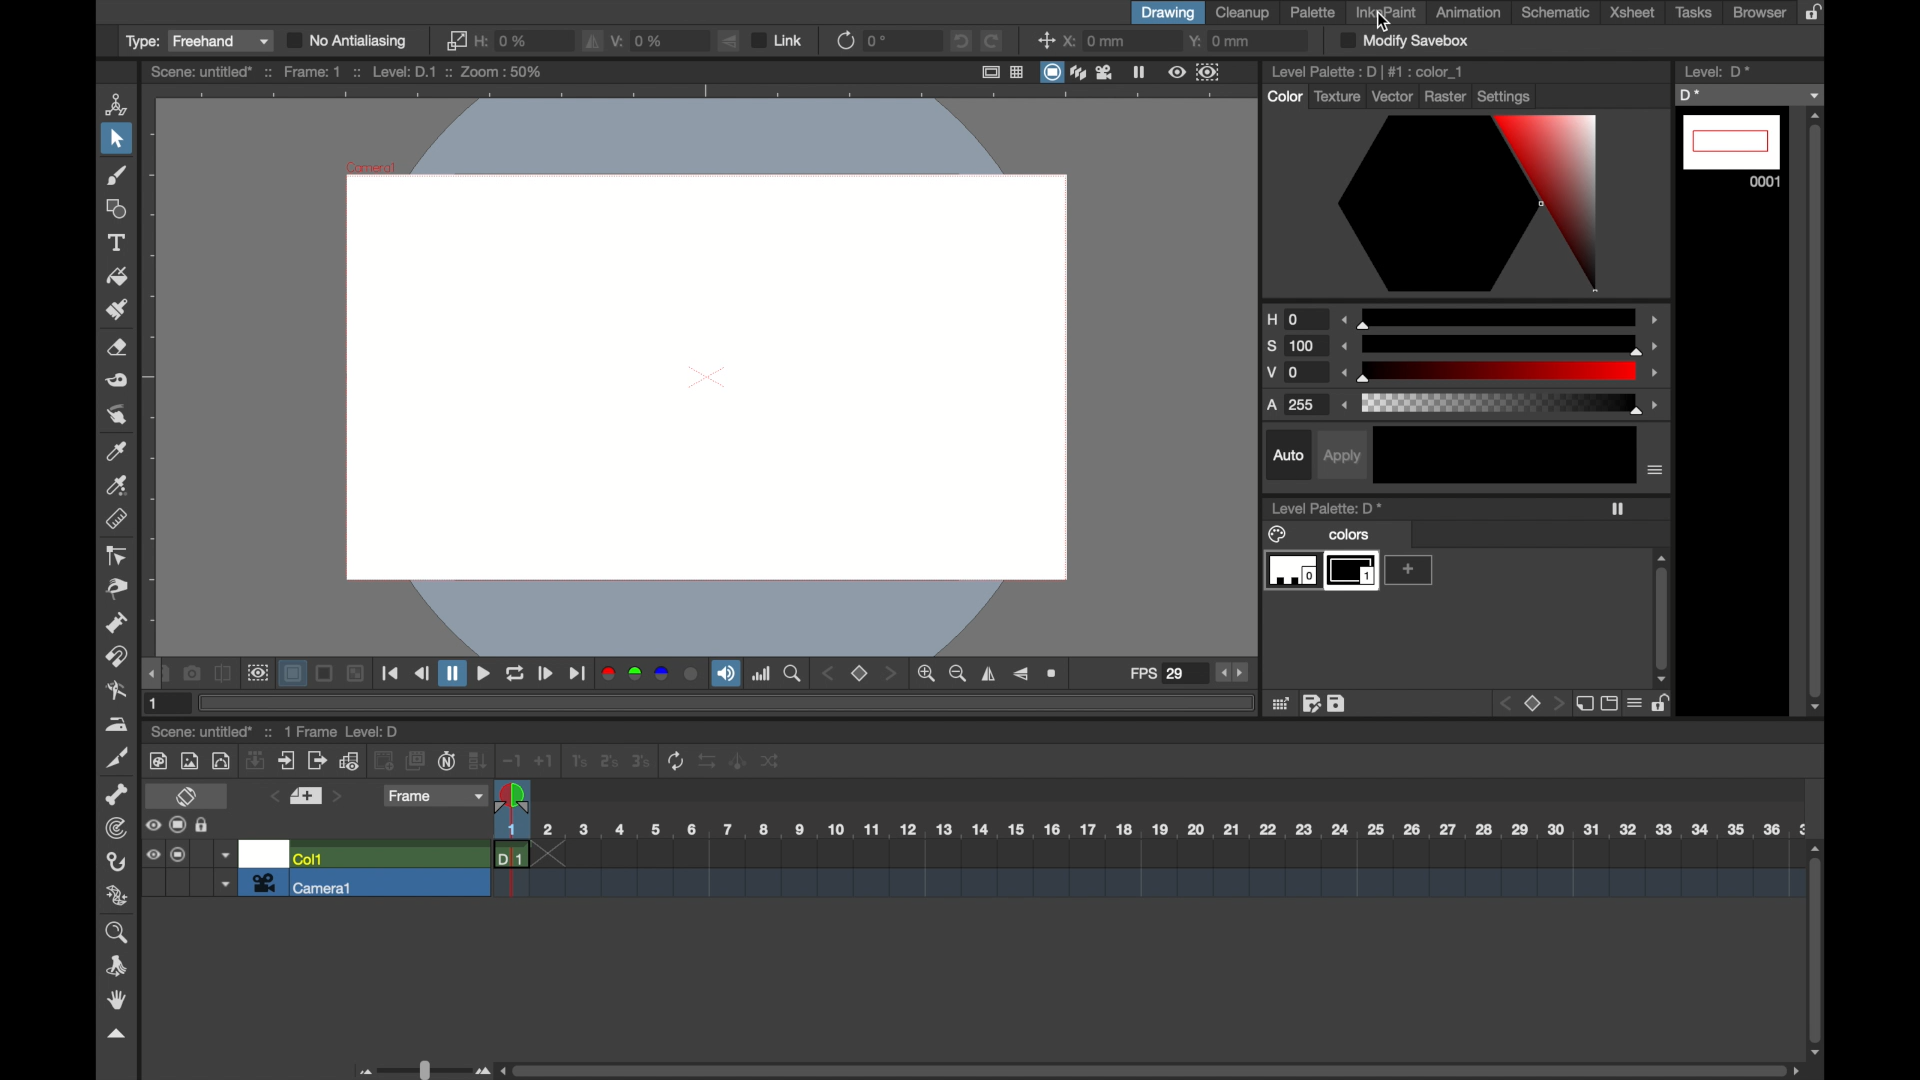 Image resolution: width=1920 pixels, height=1080 pixels. What do you see at coordinates (118, 1001) in the screenshot?
I see `hand tool` at bounding box center [118, 1001].